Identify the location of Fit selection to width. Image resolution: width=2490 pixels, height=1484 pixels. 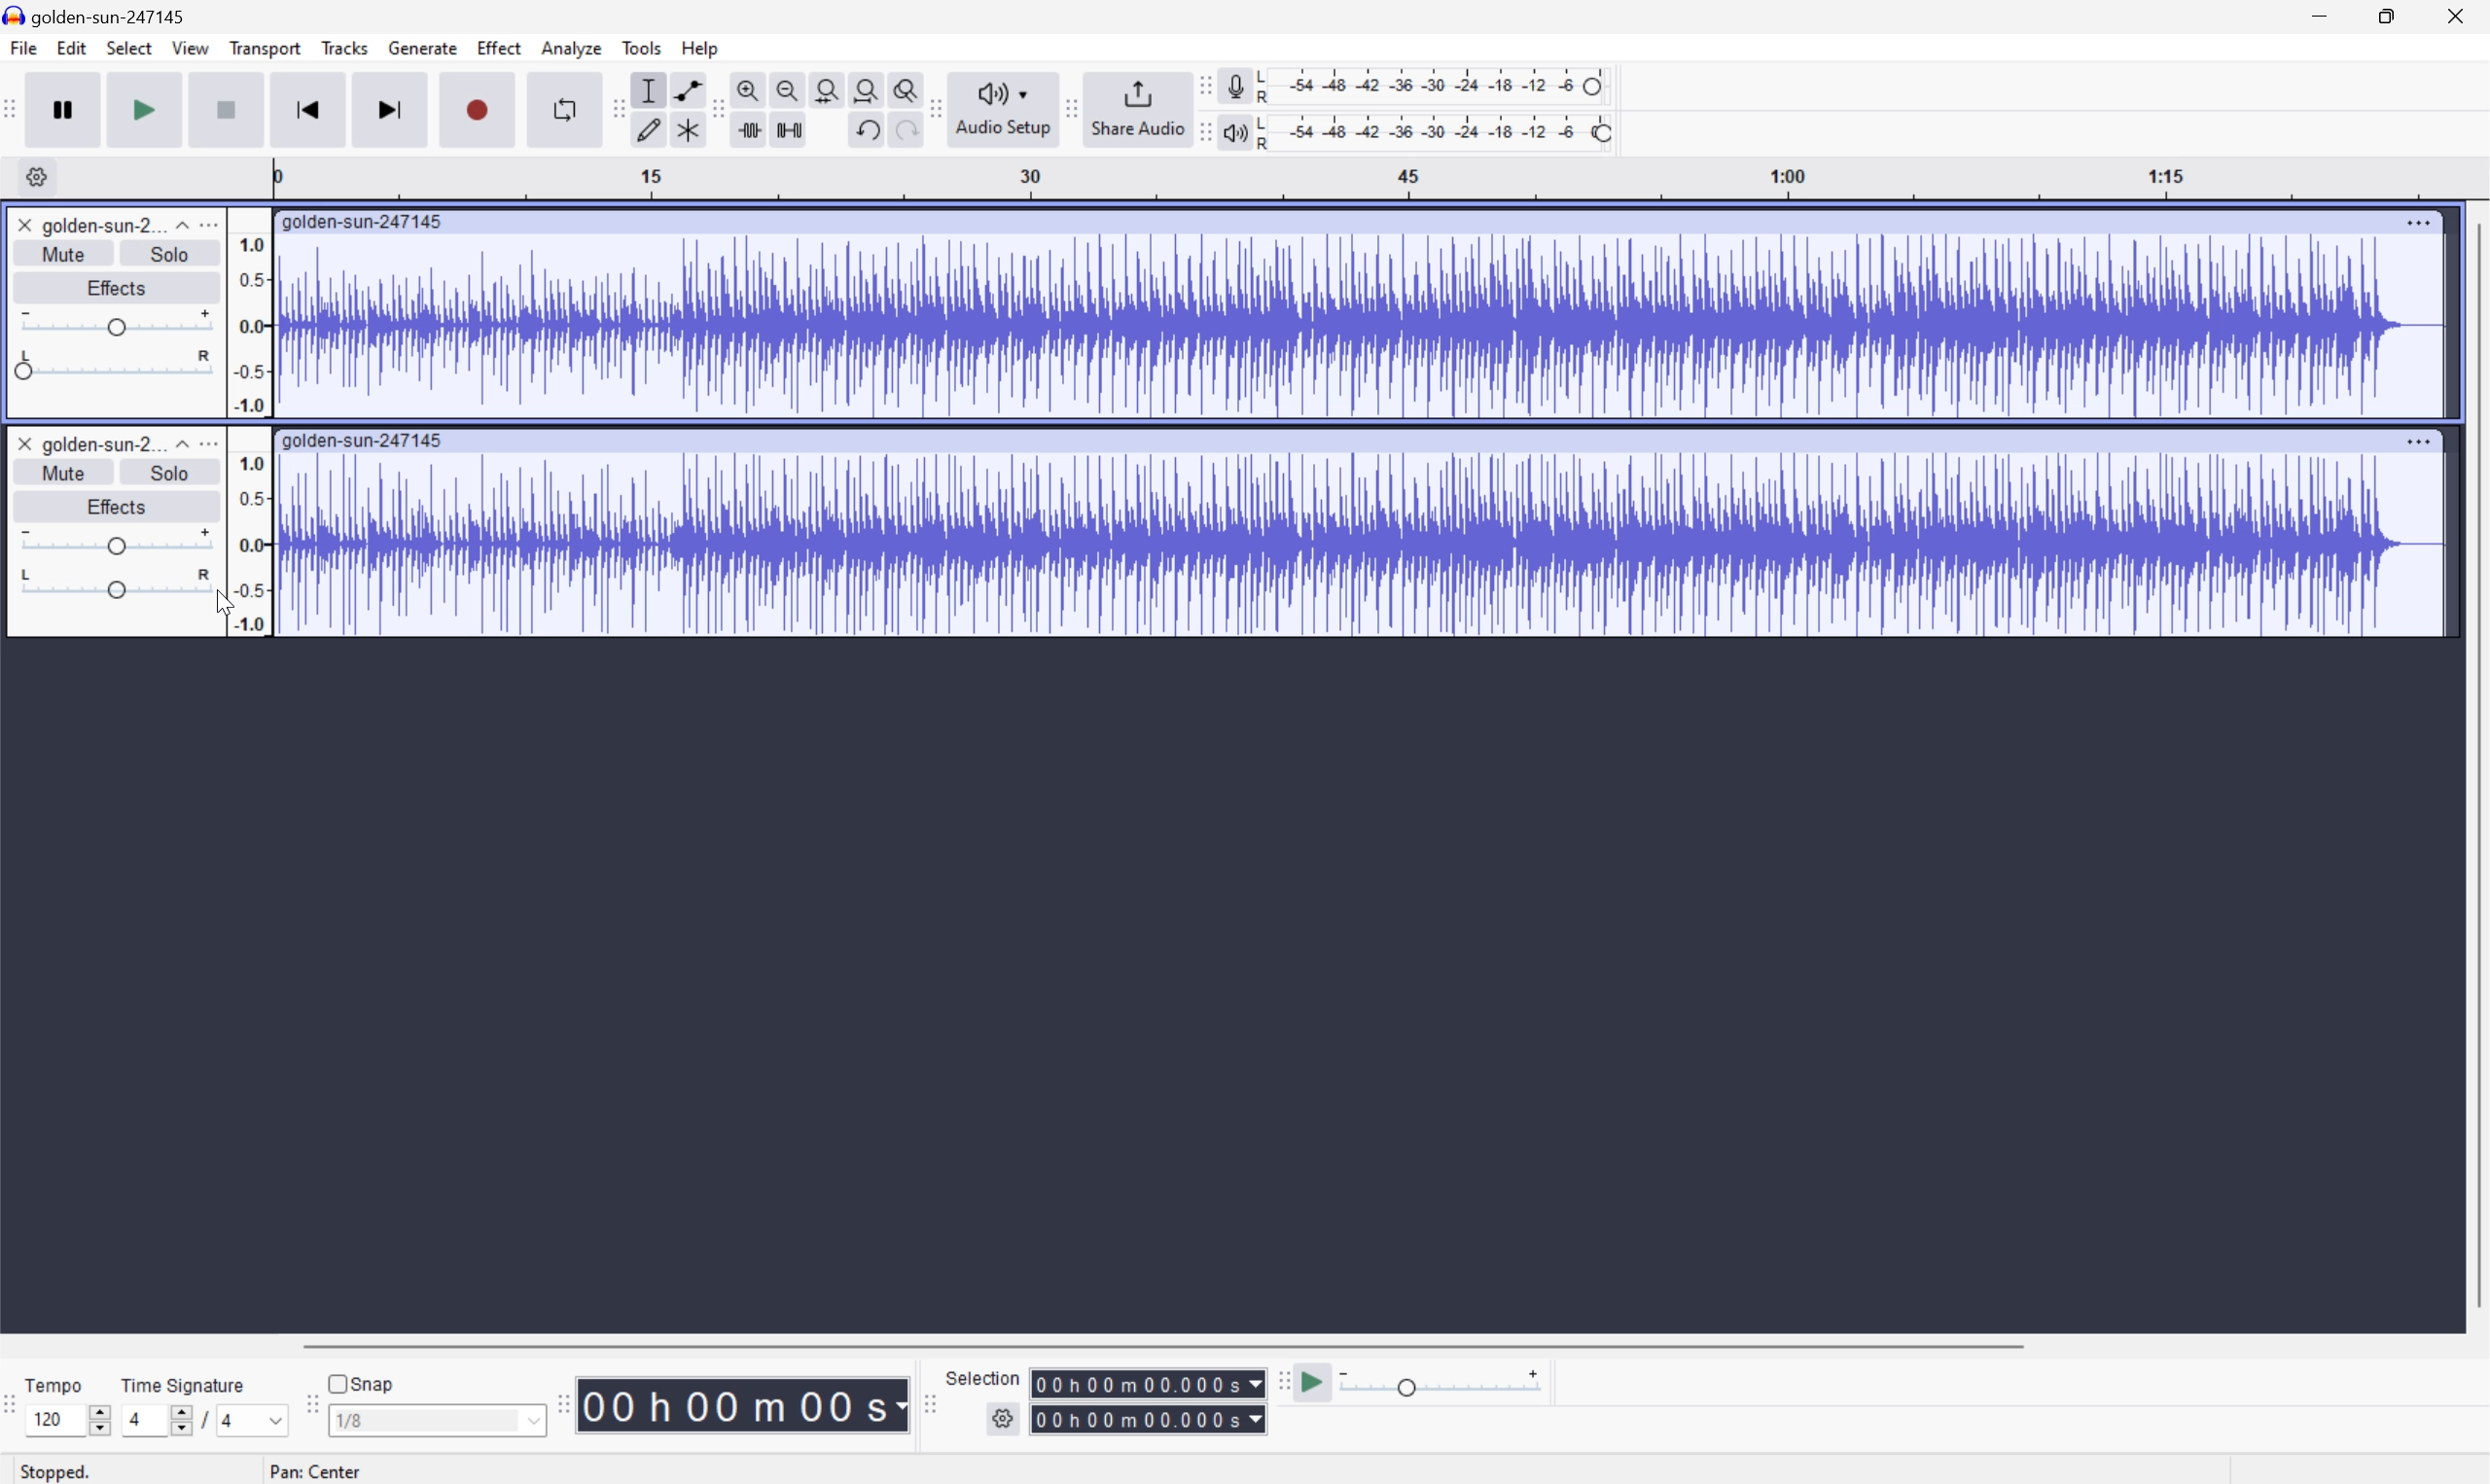
(823, 87).